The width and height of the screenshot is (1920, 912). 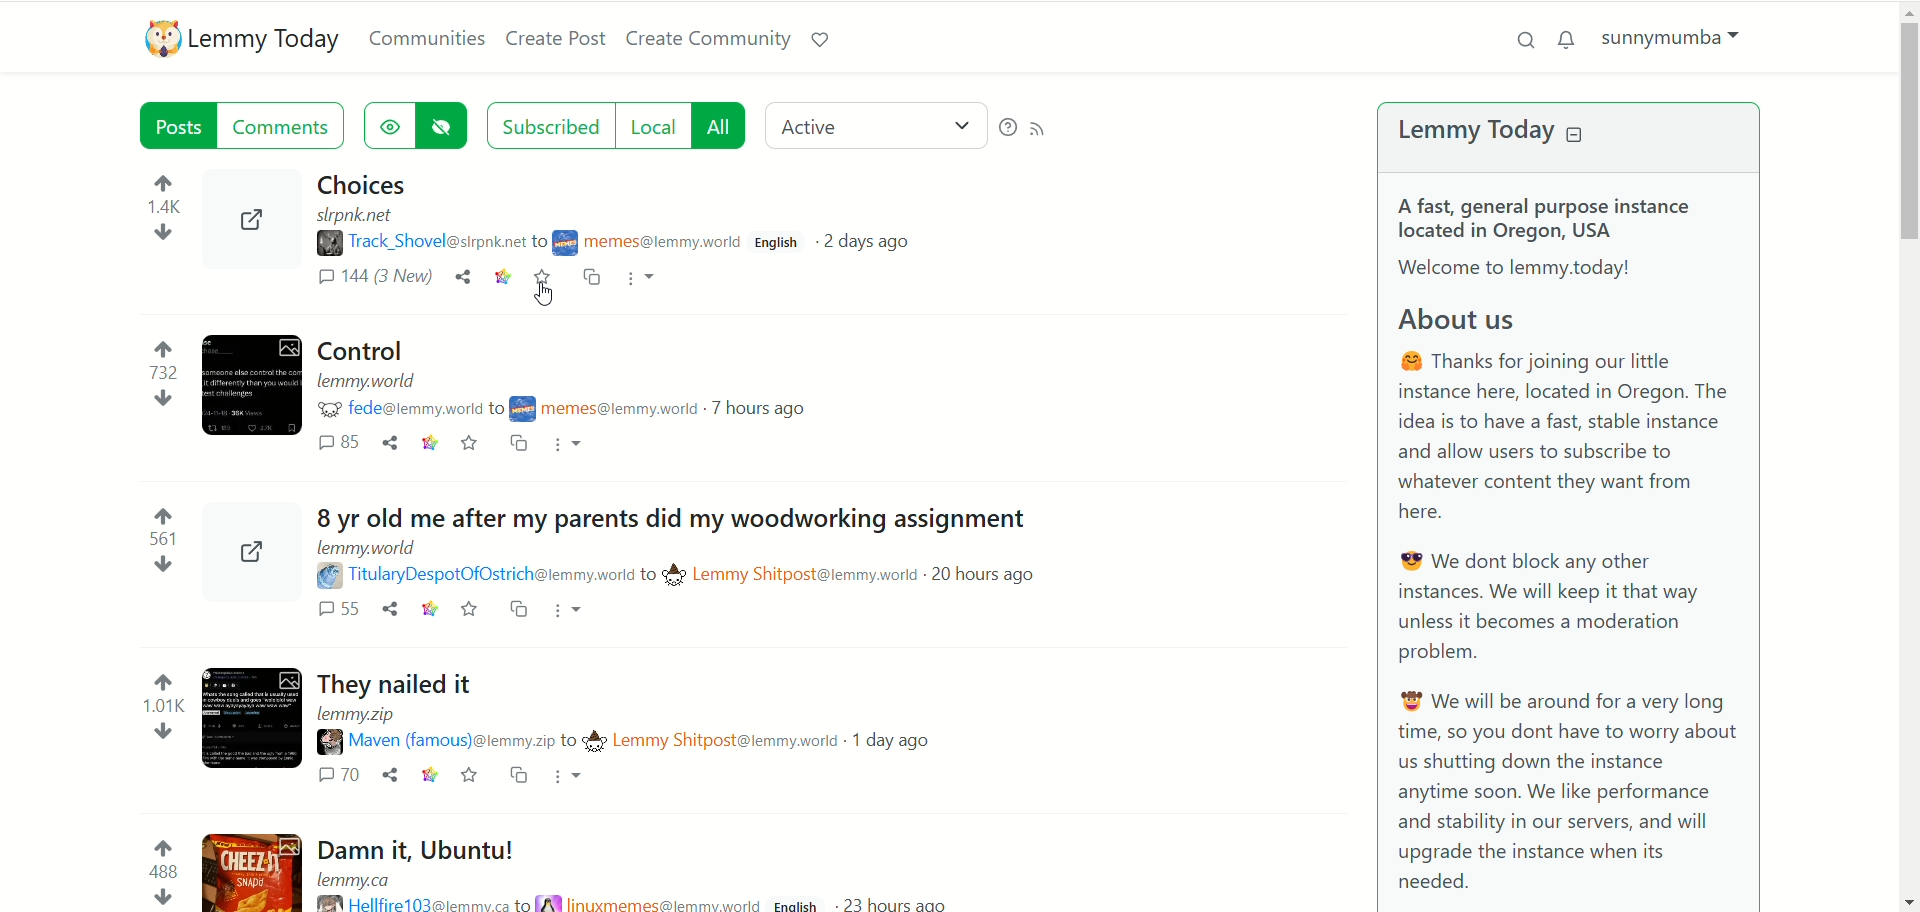 What do you see at coordinates (483, 857) in the screenshot?
I see `post on "Damn it, Ubuntu!"` at bounding box center [483, 857].